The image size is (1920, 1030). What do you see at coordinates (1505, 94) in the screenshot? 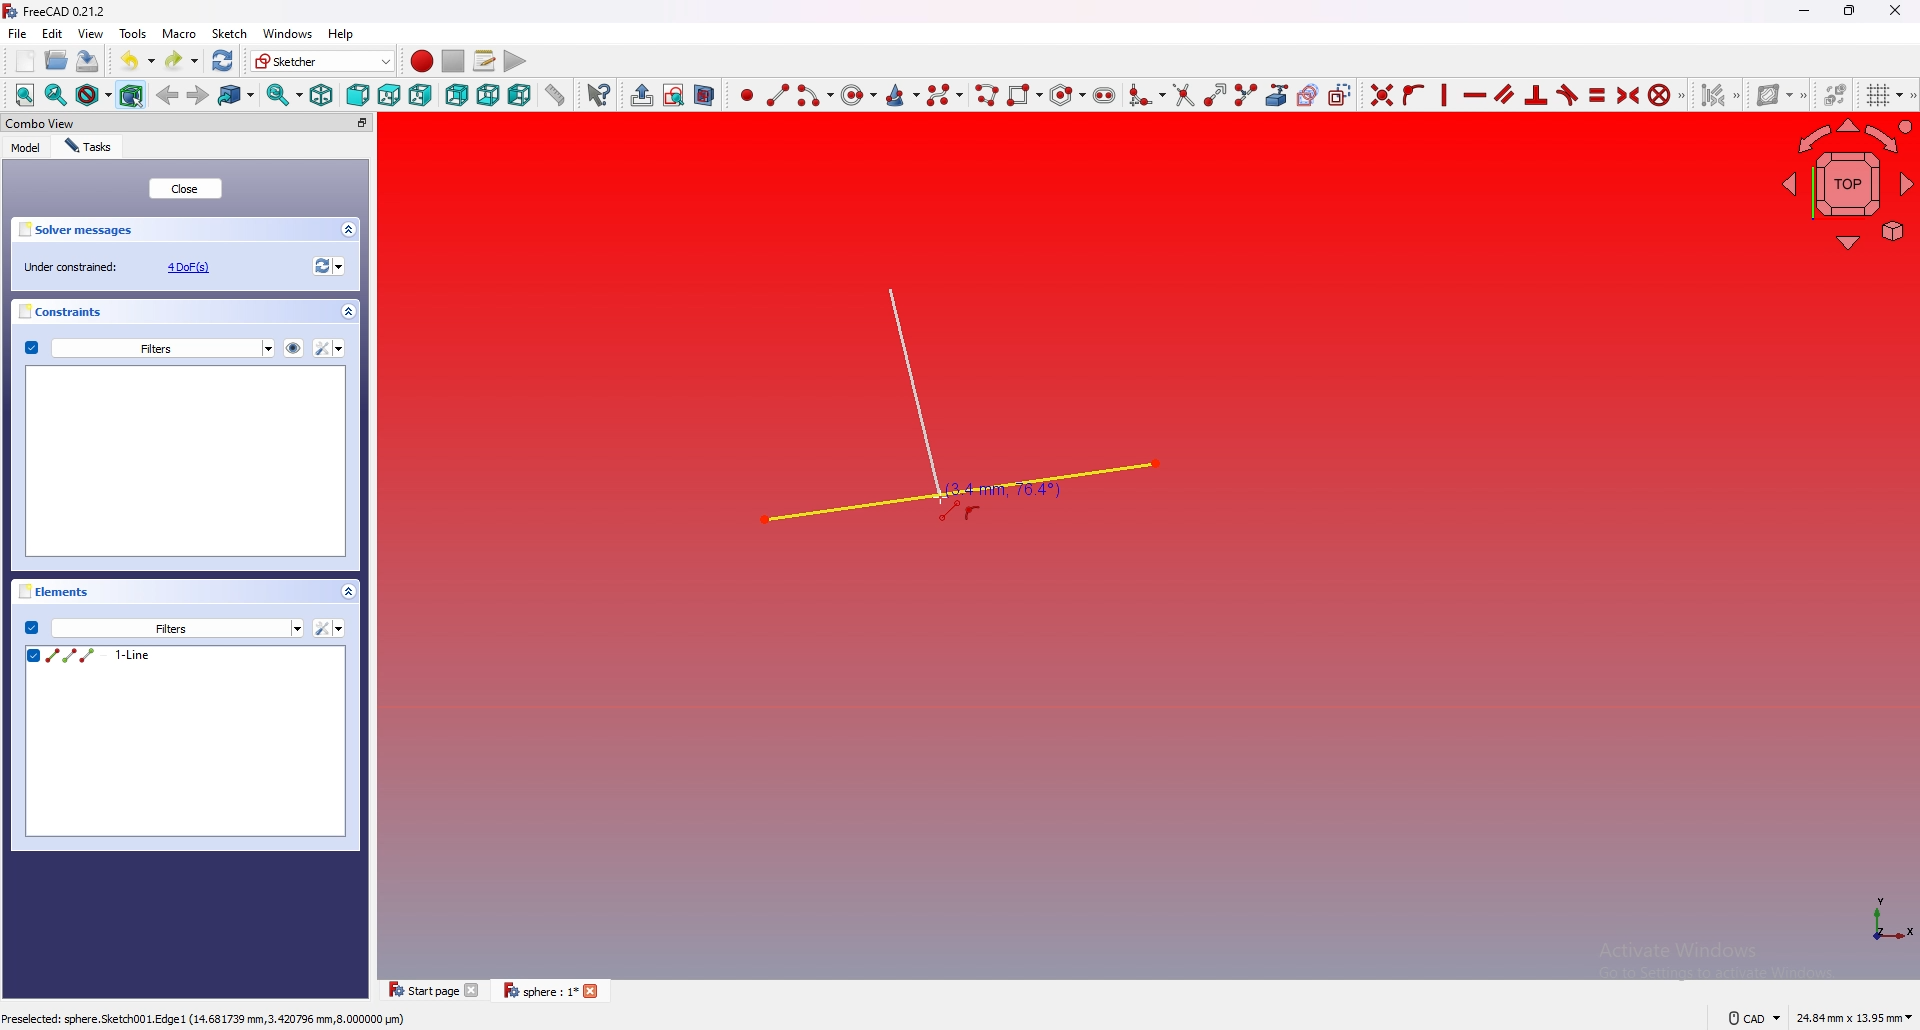
I see `Constrain parallel` at bounding box center [1505, 94].